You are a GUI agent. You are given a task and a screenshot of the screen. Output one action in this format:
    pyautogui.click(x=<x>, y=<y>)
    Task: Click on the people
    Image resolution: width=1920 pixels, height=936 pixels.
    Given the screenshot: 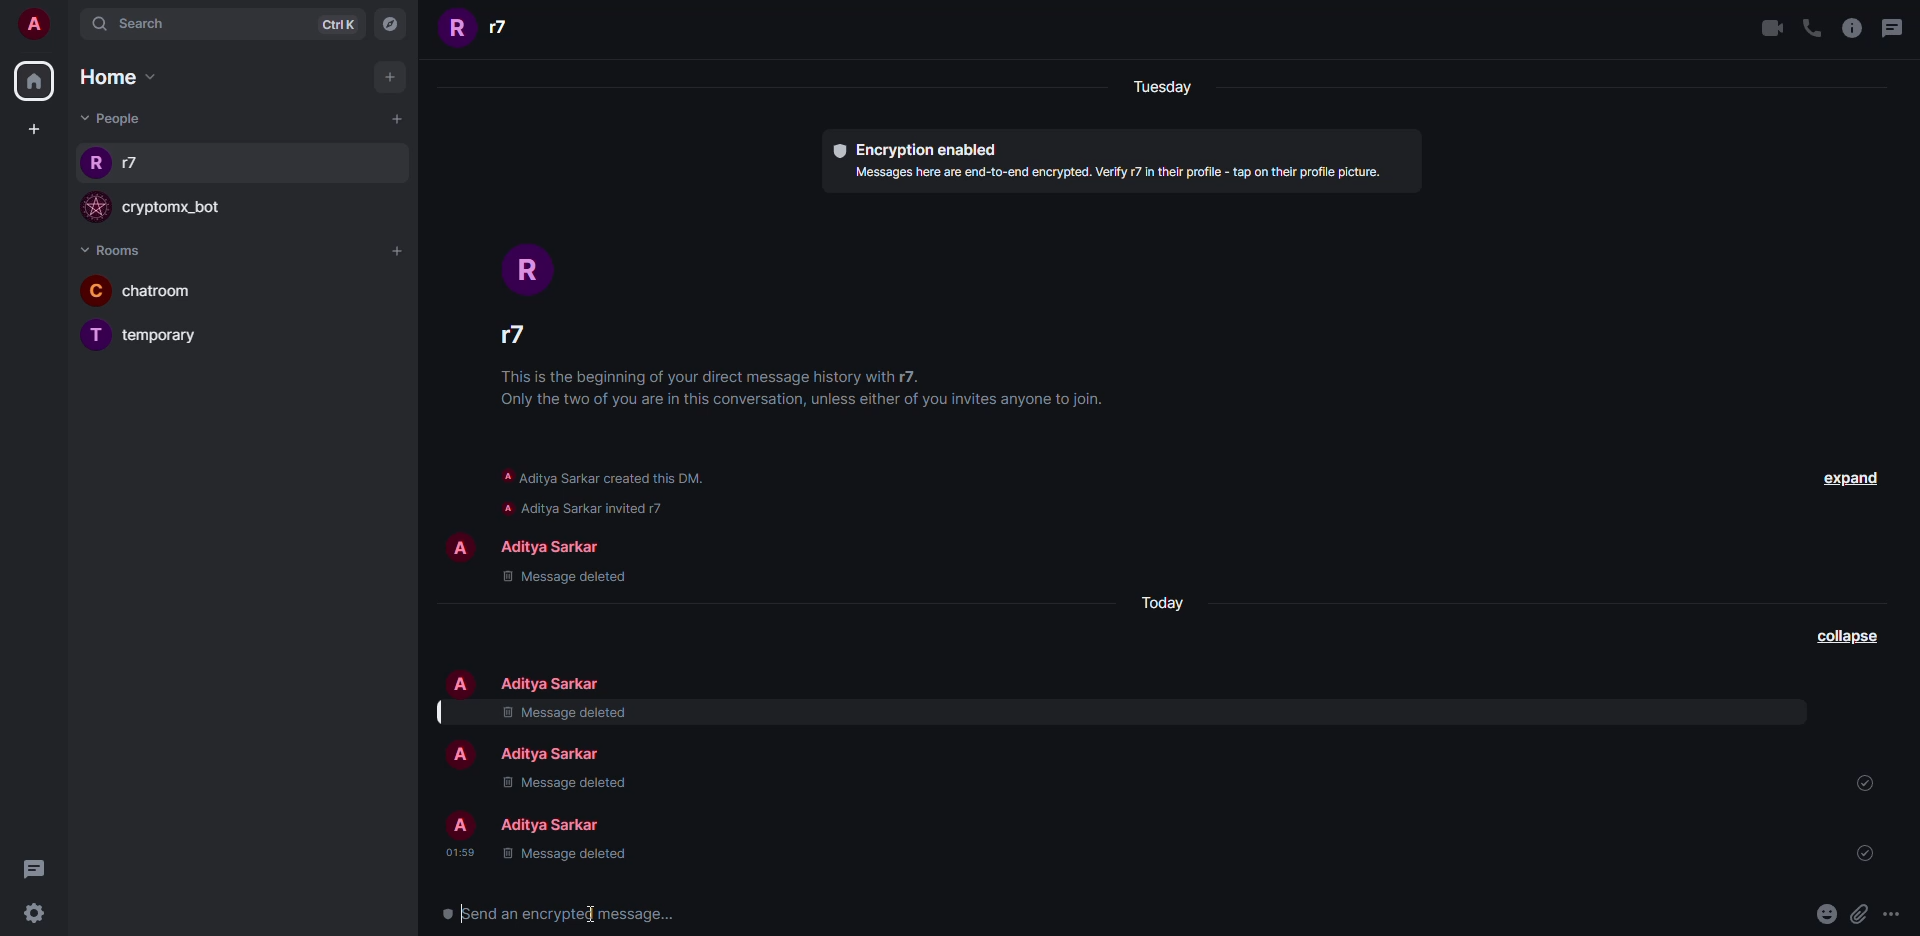 What is the action you would take?
    pyautogui.click(x=112, y=119)
    